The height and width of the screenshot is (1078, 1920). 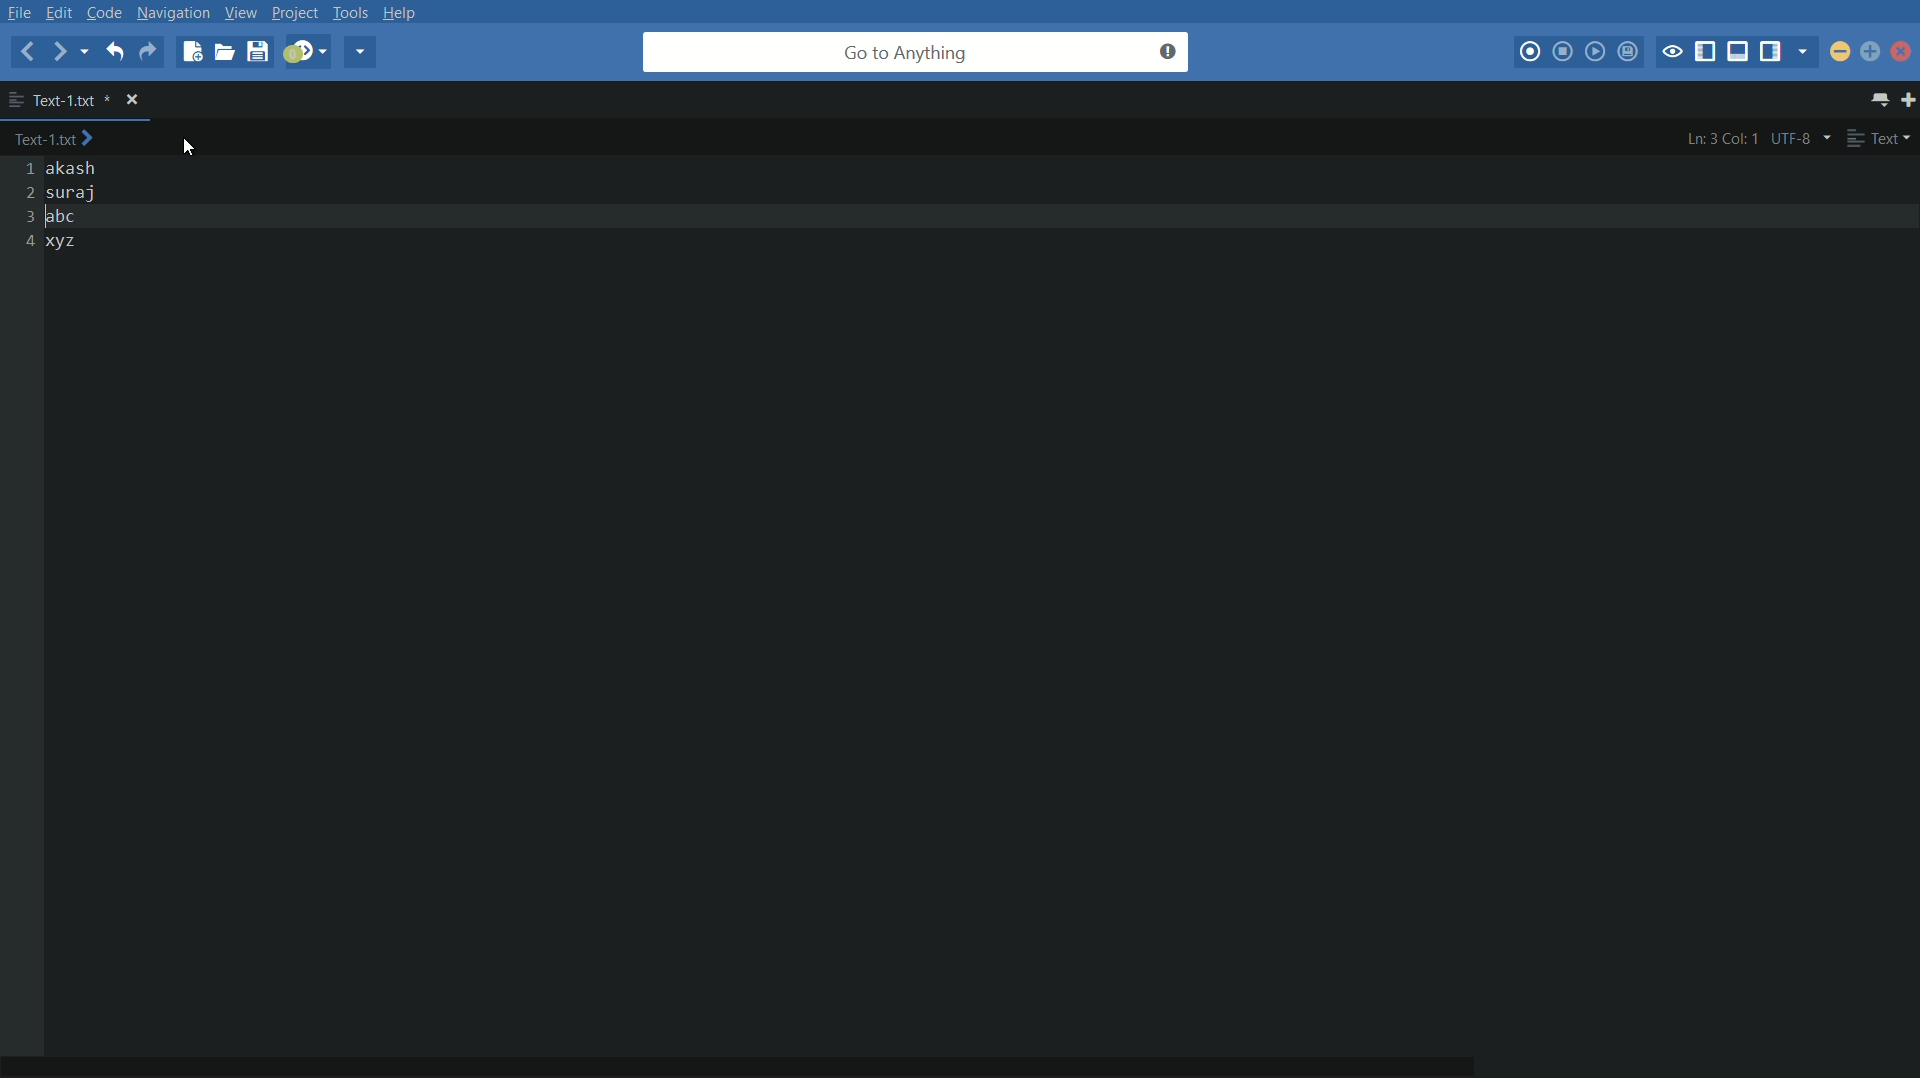 What do you see at coordinates (352, 12) in the screenshot?
I see `tools ` at bounding box center [352, 12].